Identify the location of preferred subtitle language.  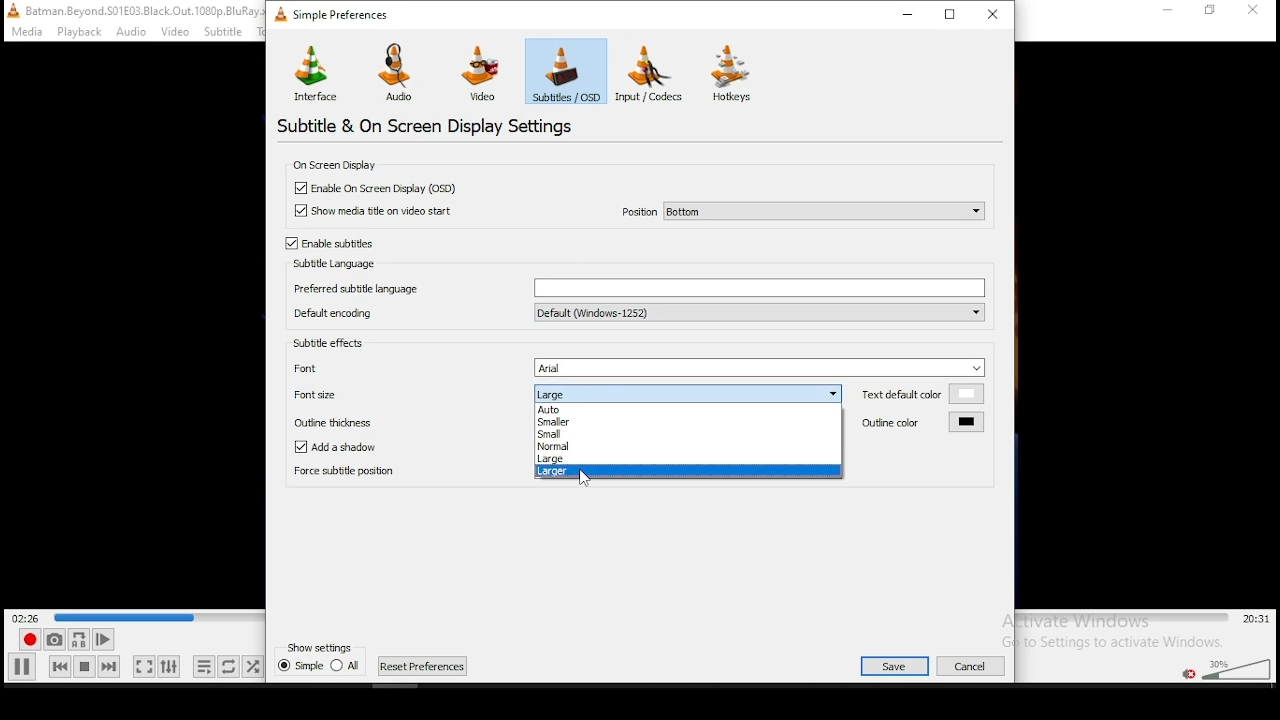
(637, 288).